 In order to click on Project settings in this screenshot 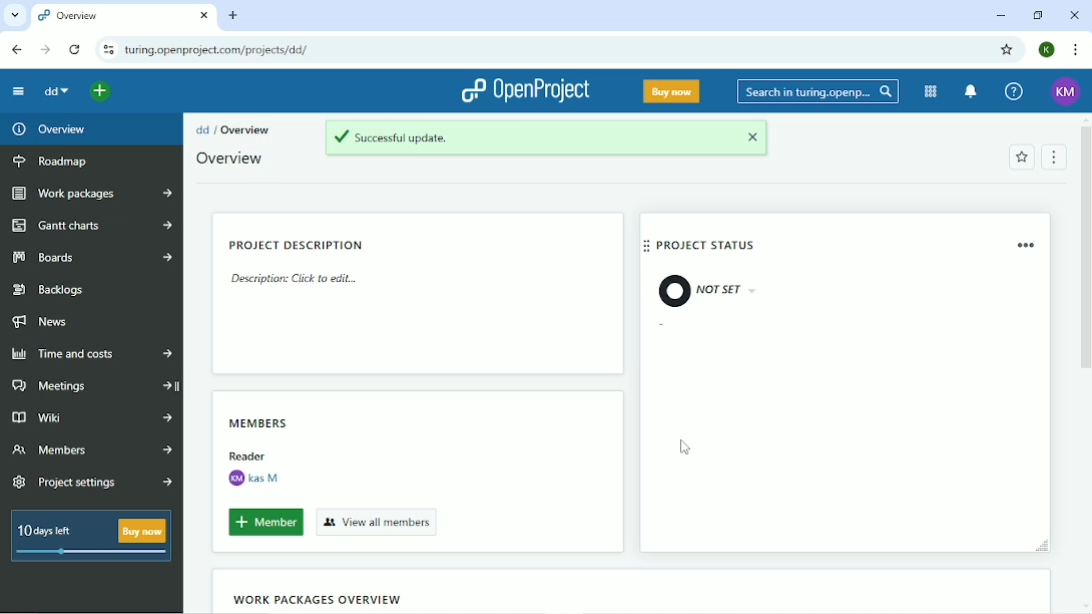, I will do `click(96, 483)`.